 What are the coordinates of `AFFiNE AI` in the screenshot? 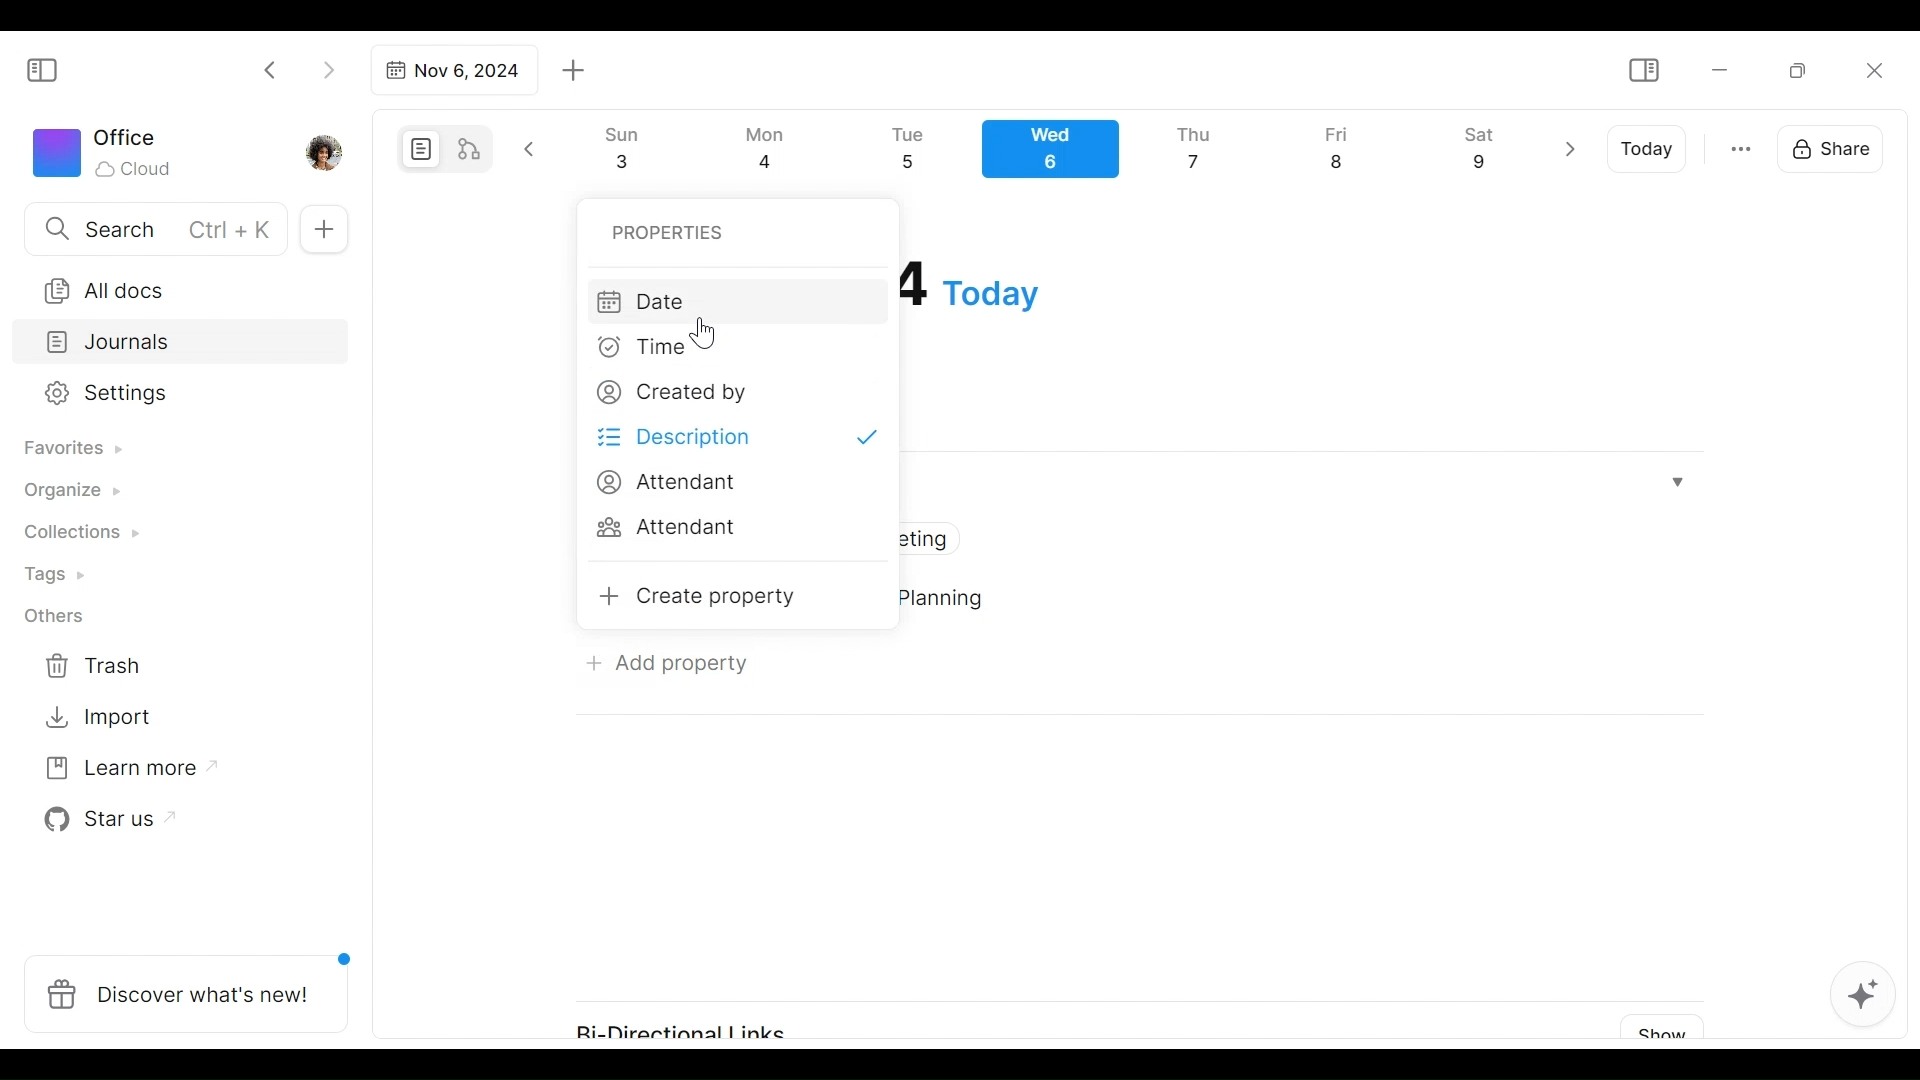 It's located at (1863, 997).